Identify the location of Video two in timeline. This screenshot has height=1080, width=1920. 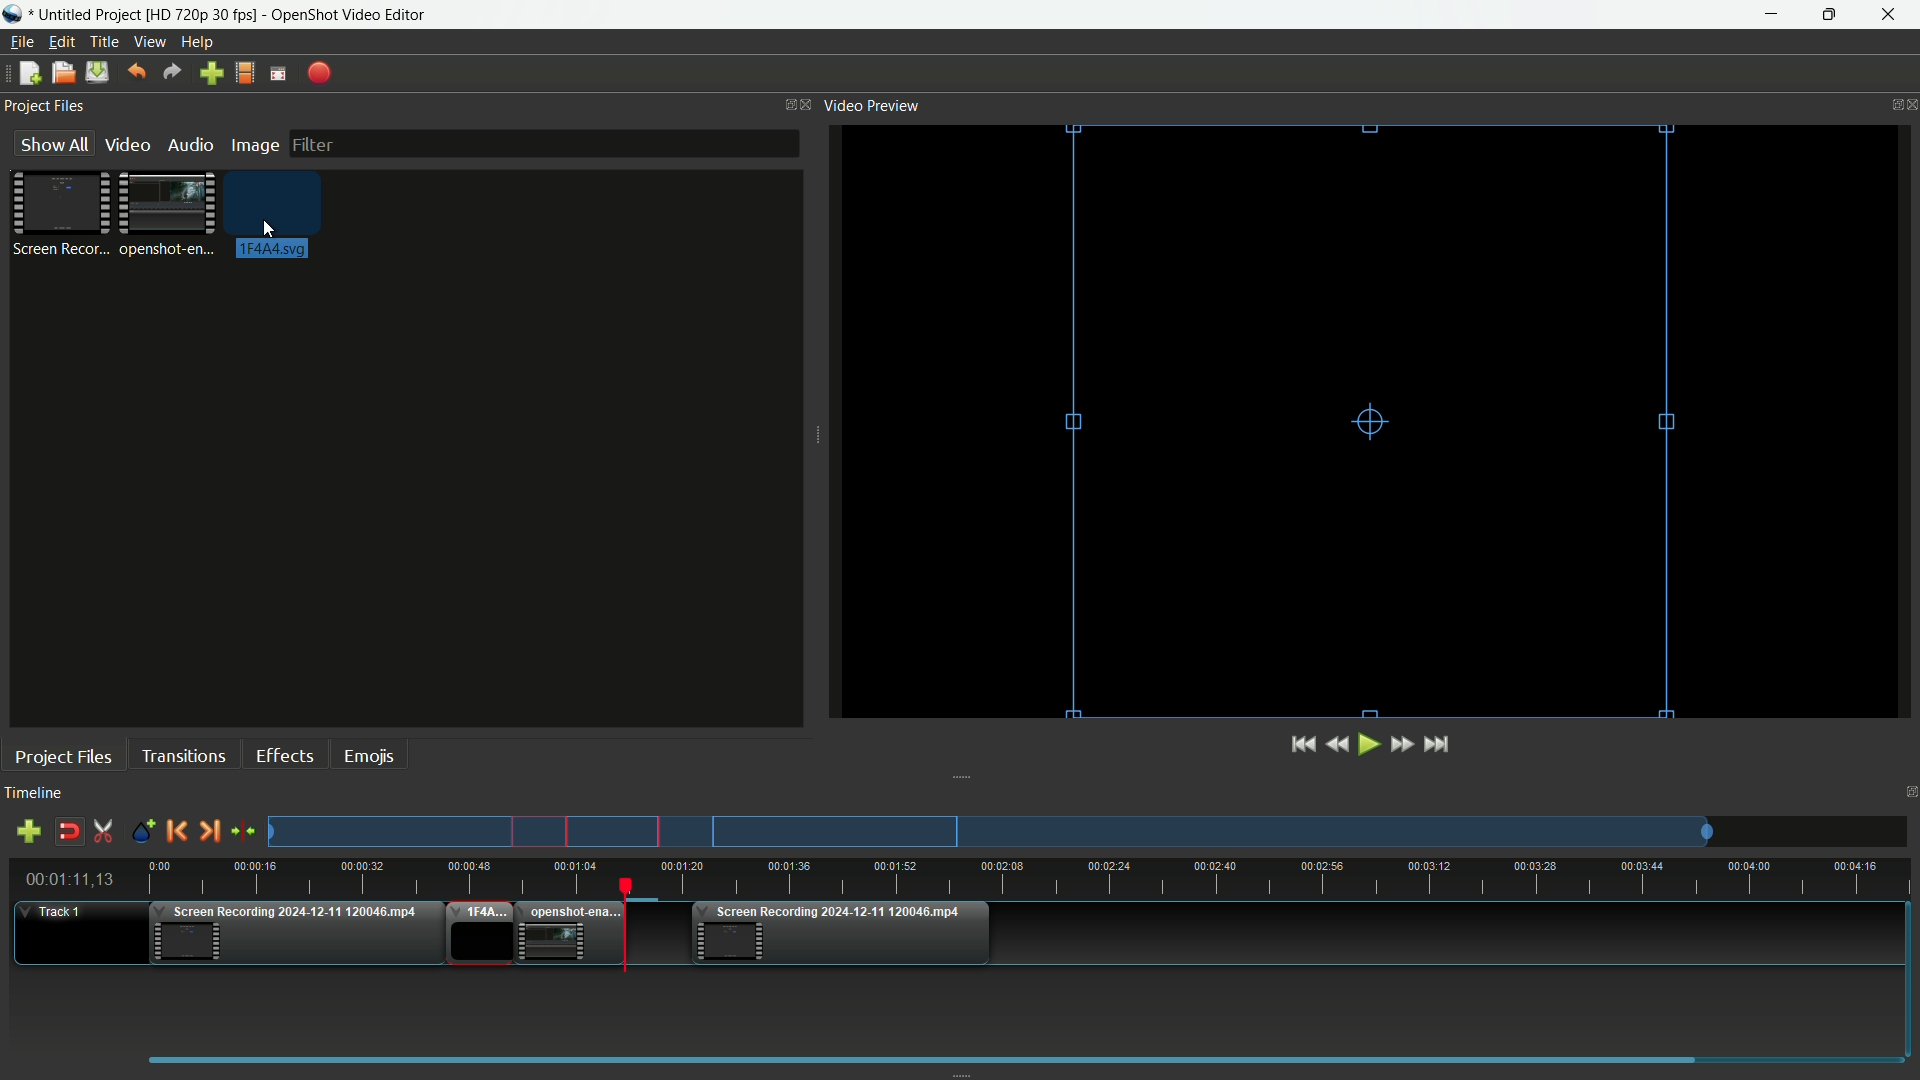
(569, 934).